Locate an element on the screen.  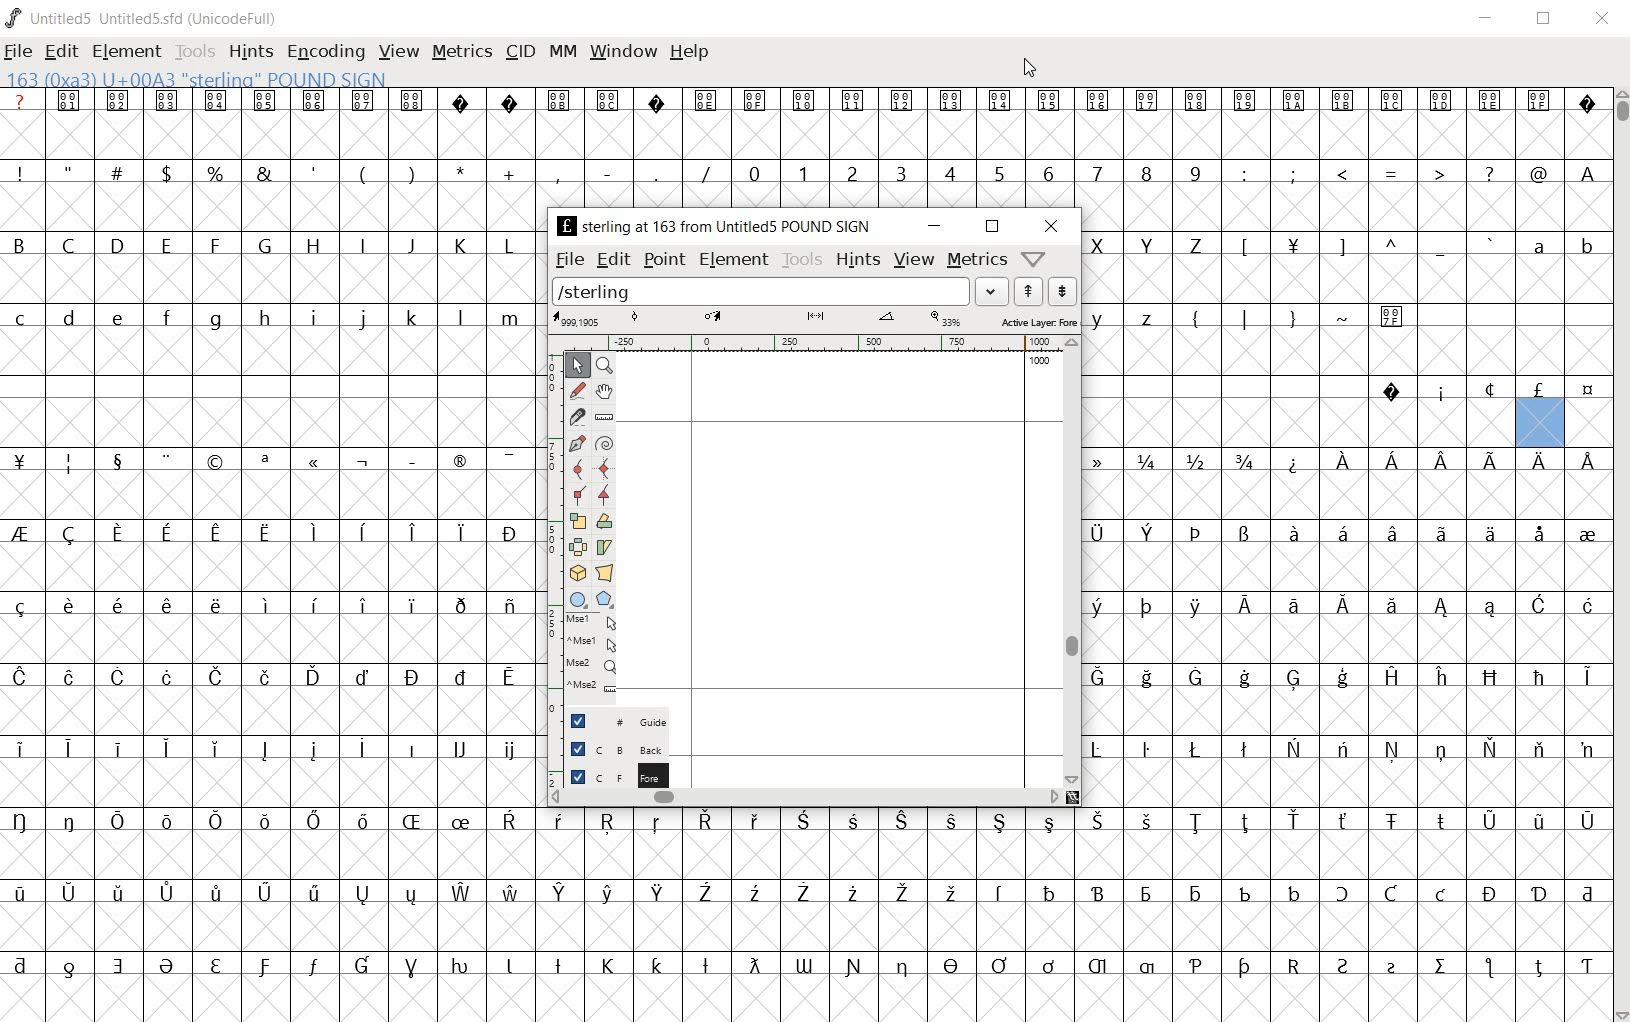
Symbol is located at coordinates (1540, 894).